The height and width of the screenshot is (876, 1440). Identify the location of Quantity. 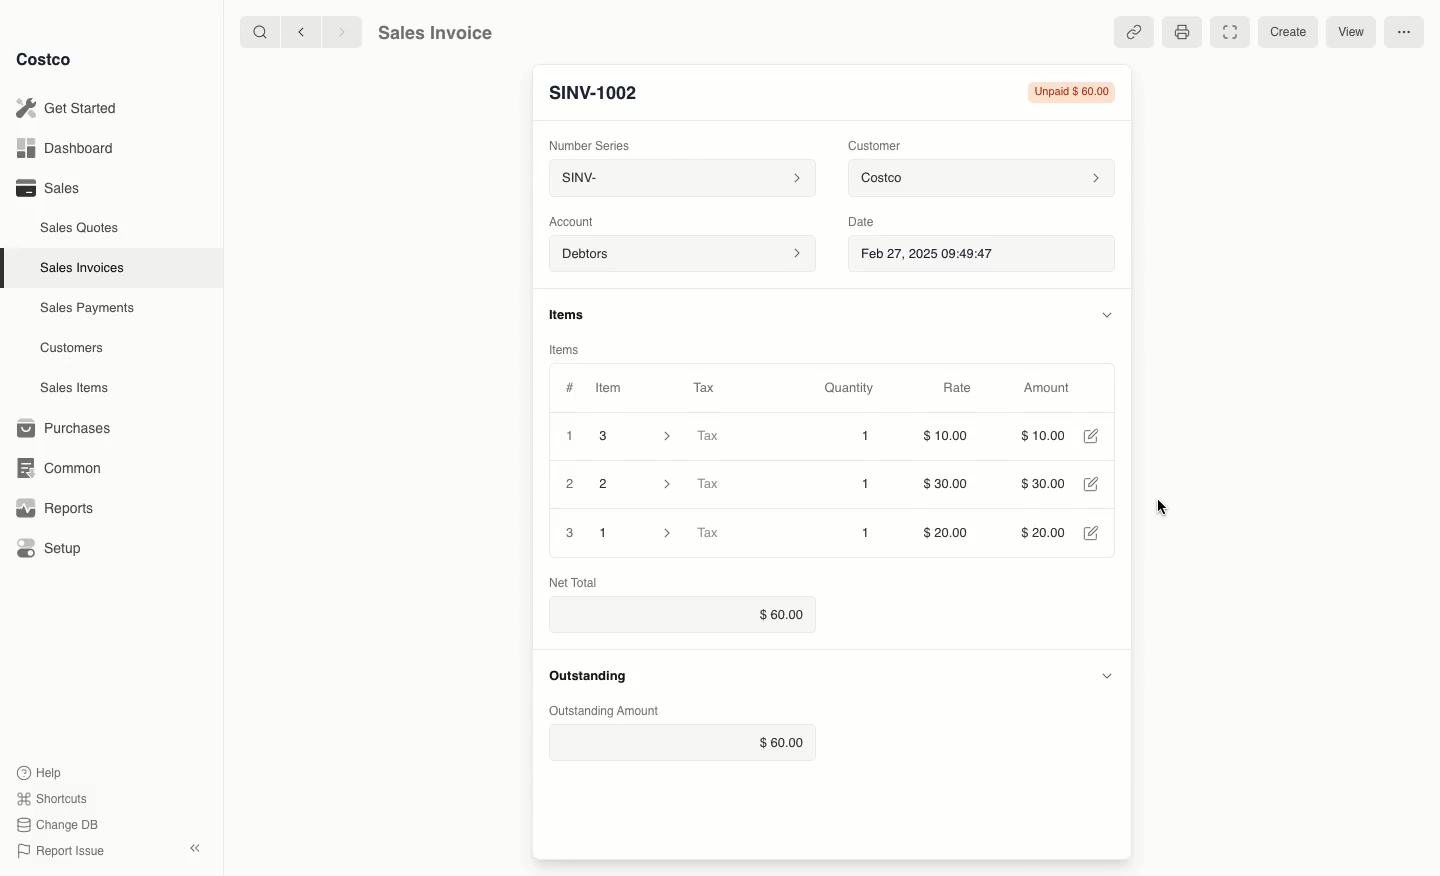
(845, 388).